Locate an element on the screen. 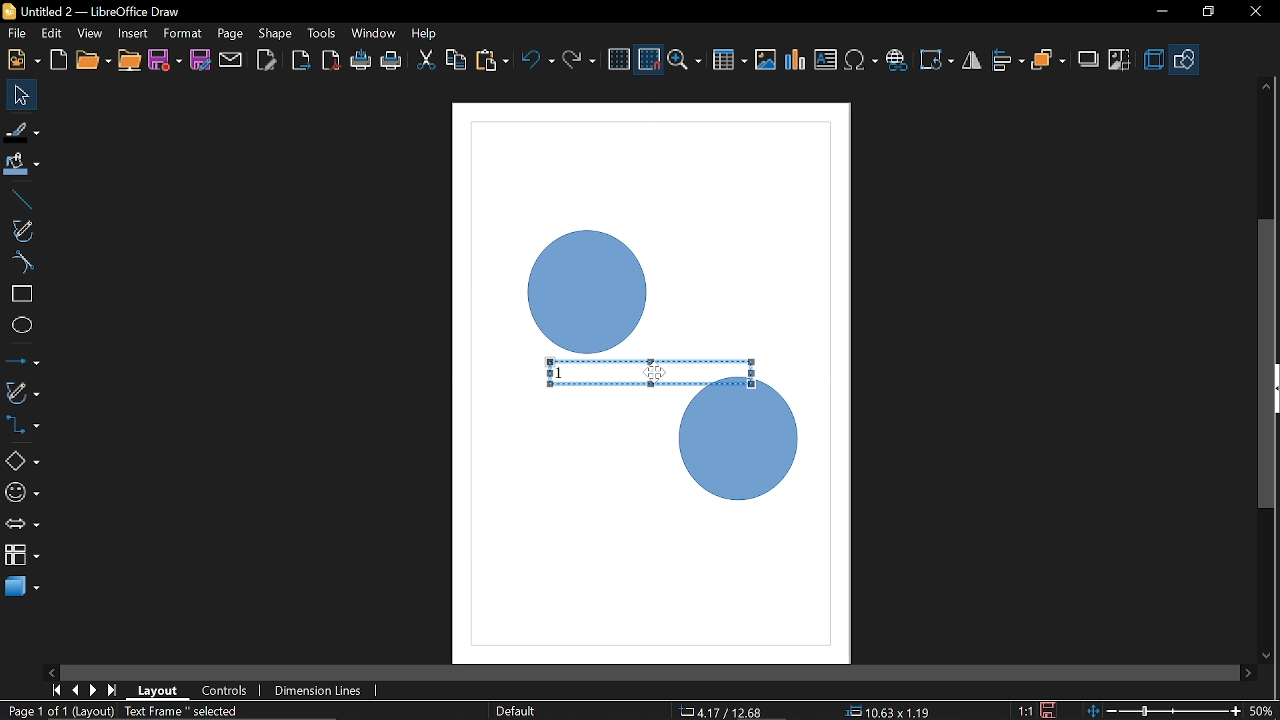 This screenshot has height=720, width=1280. New is located at coordinates (22, 60).